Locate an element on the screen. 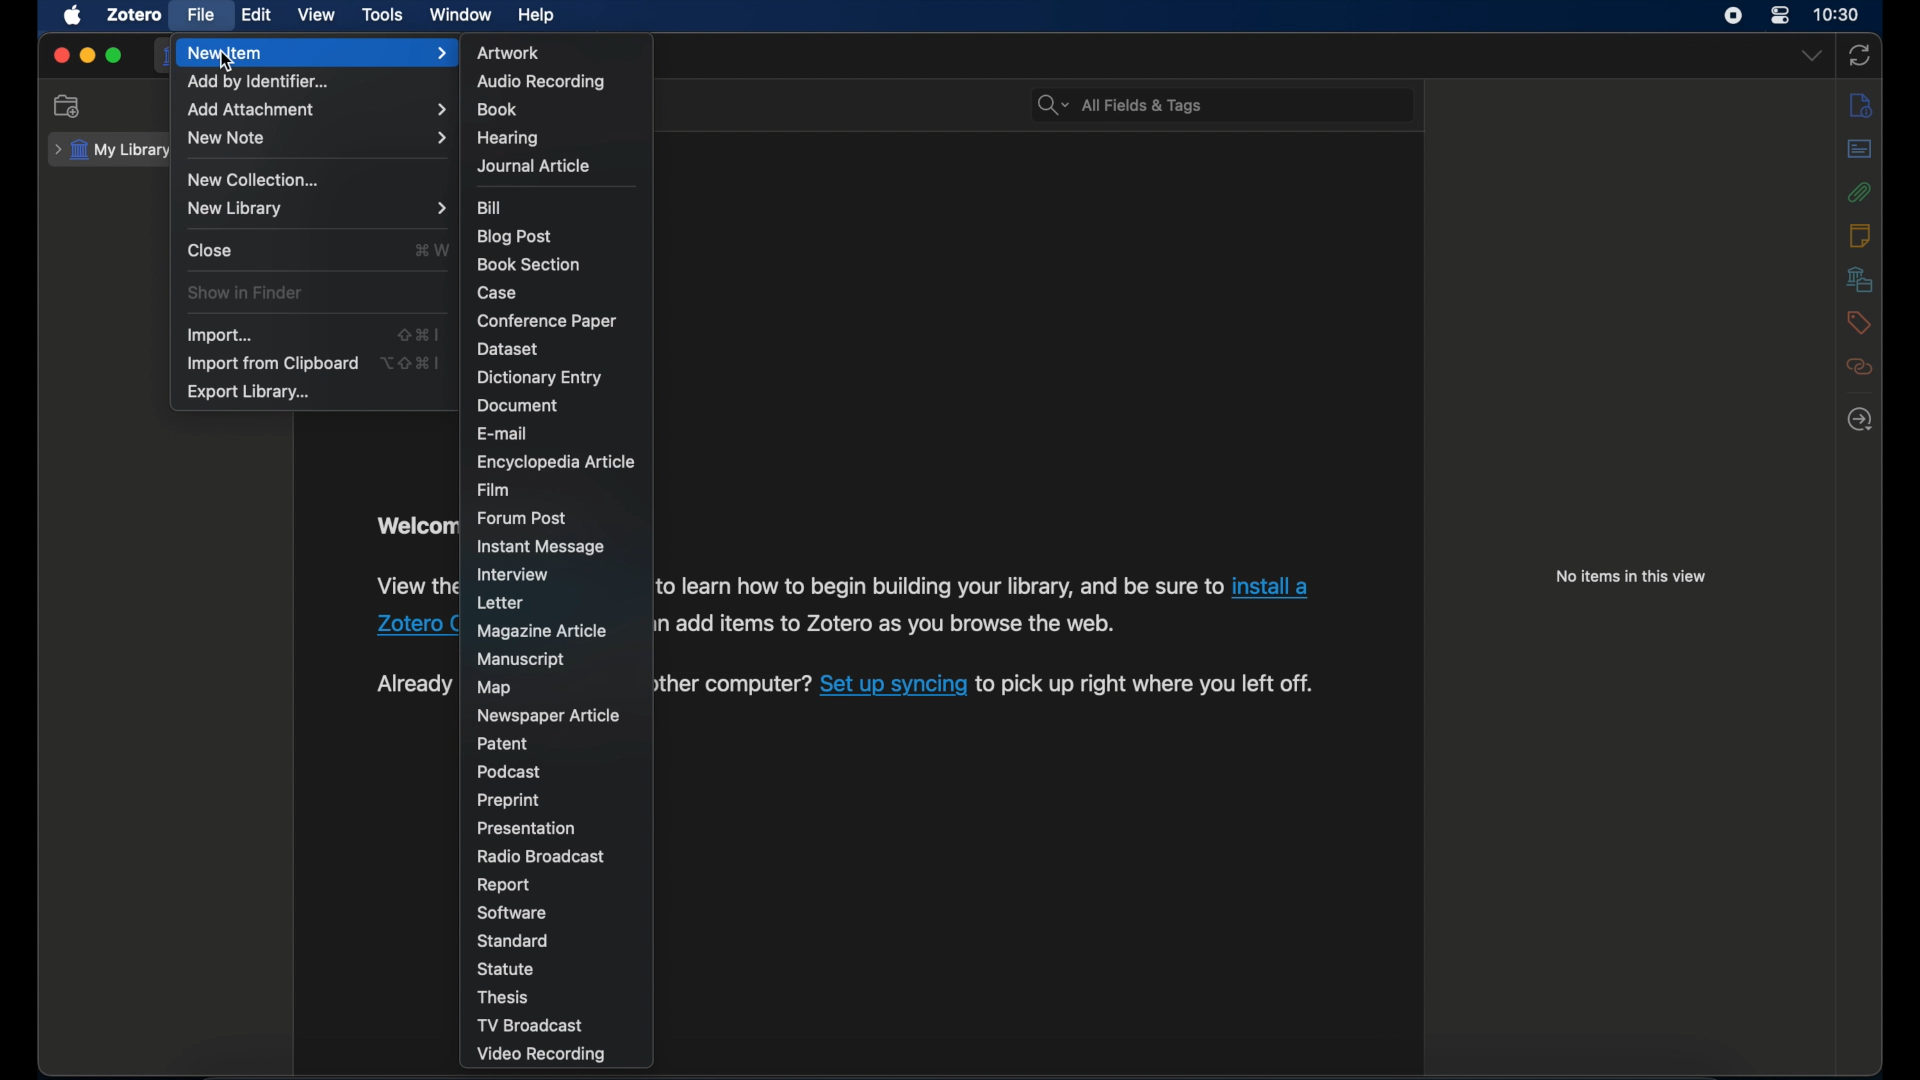 The width and height of the screenshot is (1920, 1080). tags is located at coordinates (1856, 322).